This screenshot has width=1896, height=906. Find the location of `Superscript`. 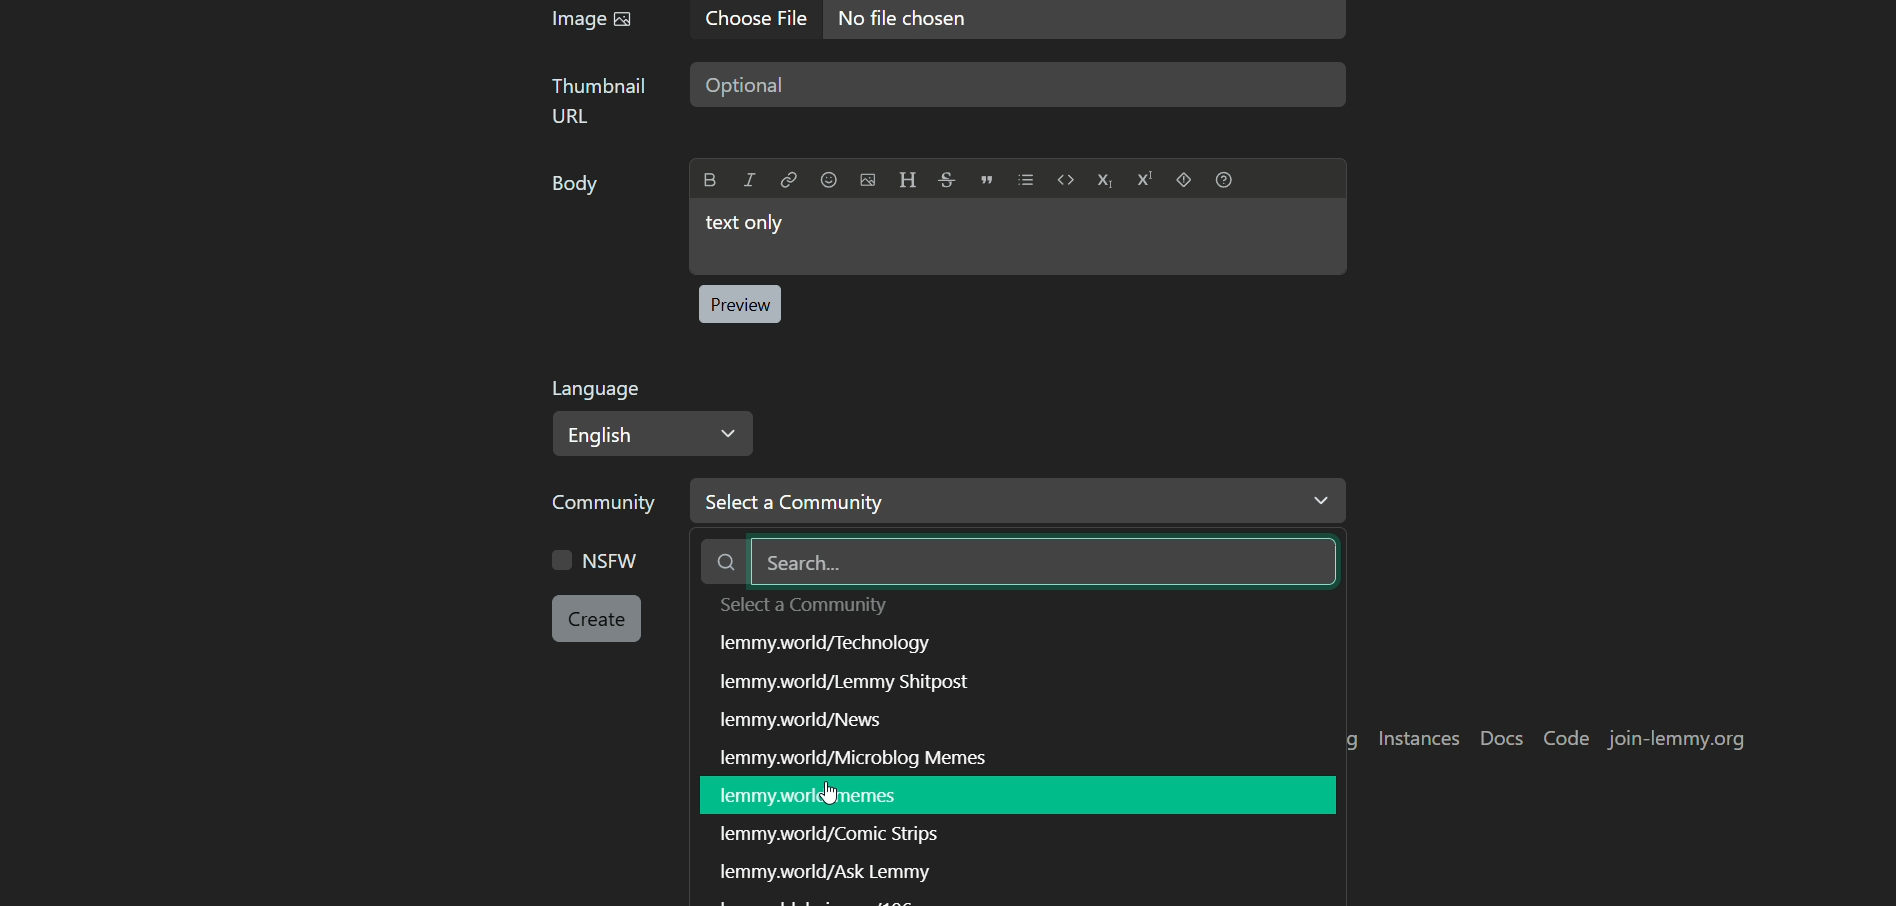

Superscript is located at coordinates (1146, 178).